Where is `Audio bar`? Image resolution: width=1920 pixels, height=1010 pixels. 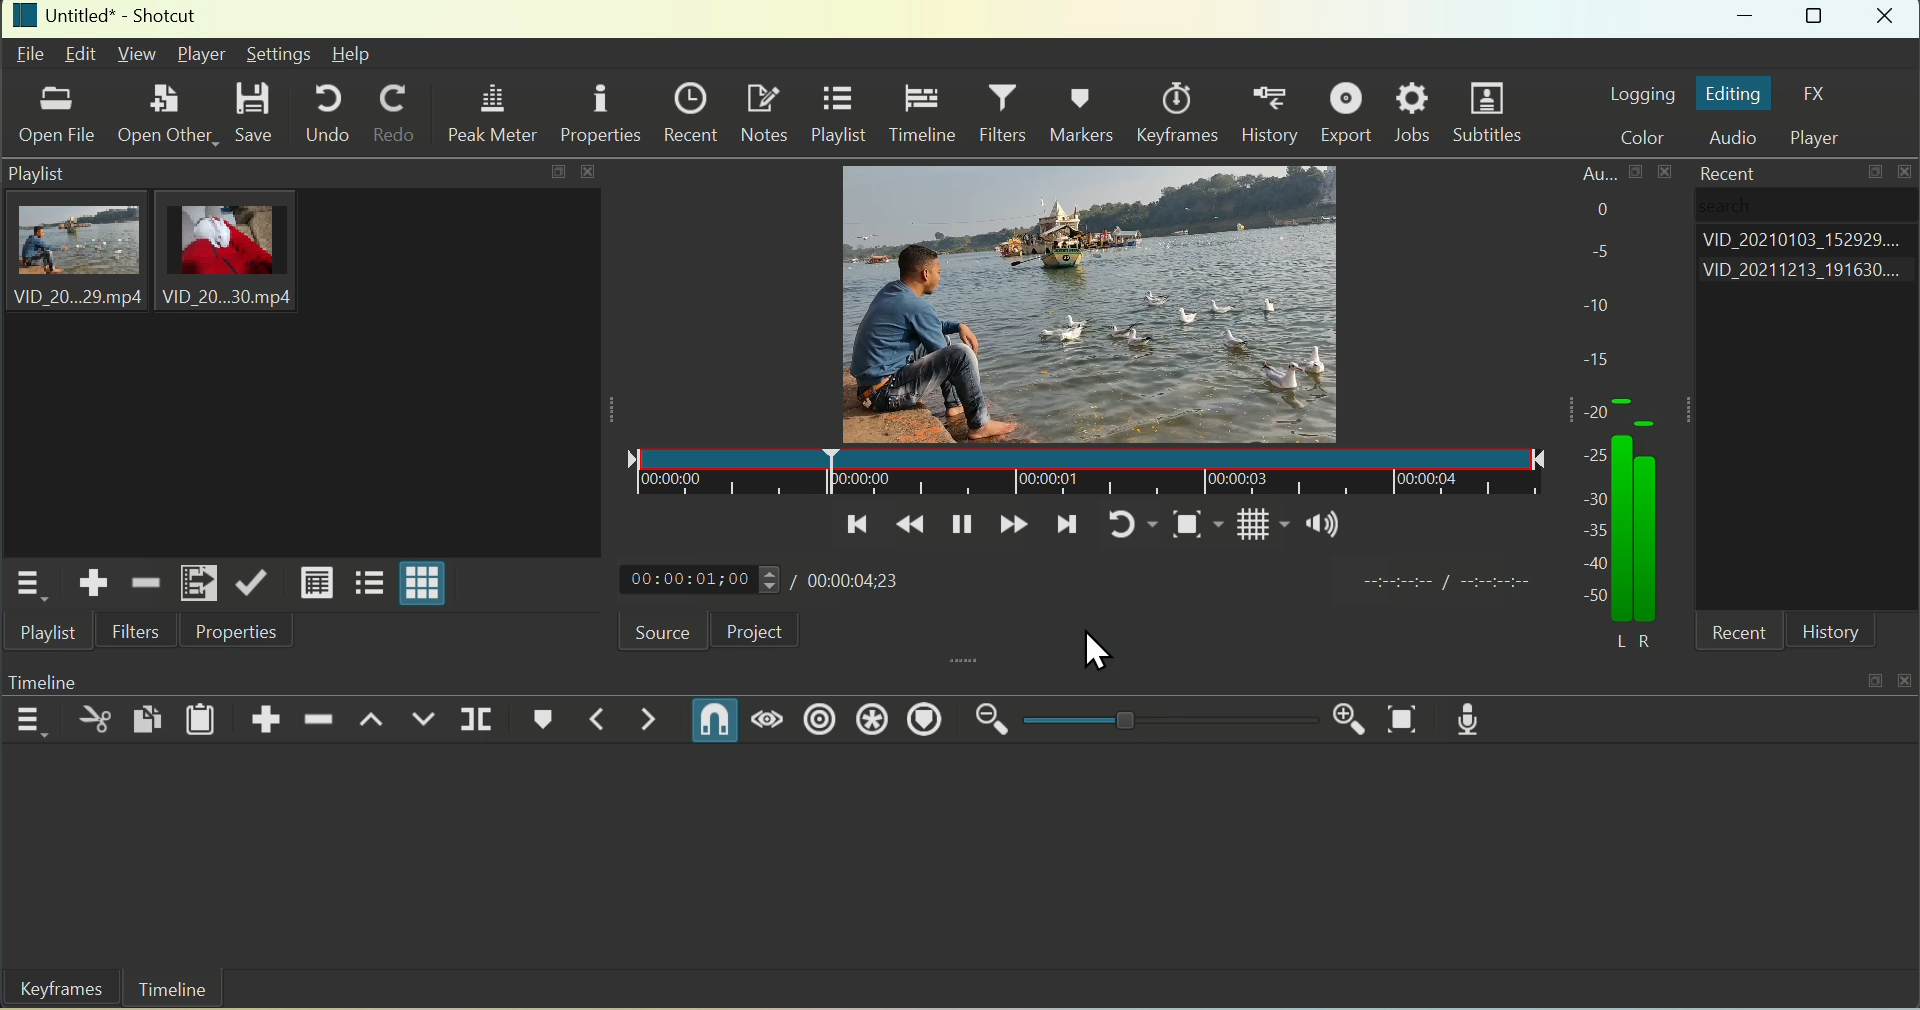
Audio bar is located at coordinates (1597, 382).